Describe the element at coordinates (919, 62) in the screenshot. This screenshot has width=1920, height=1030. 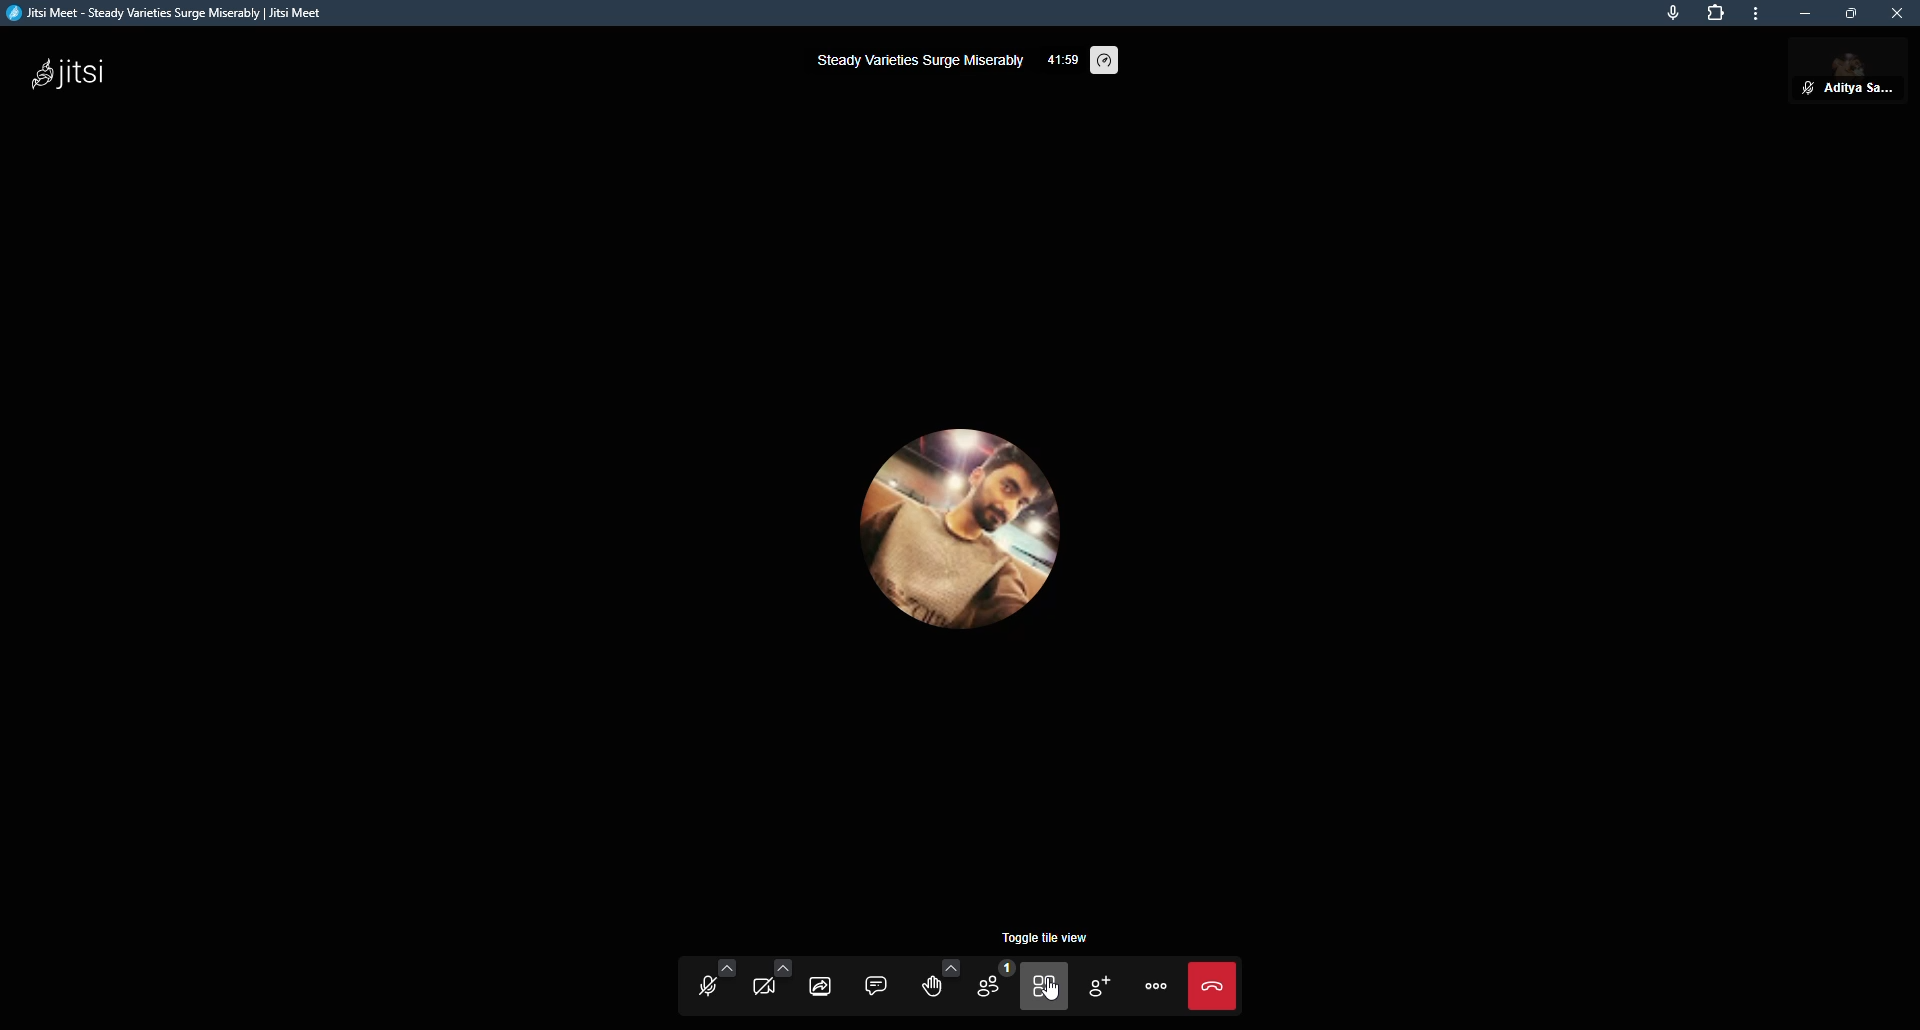
I see `steady varieties surge miserably` at that location.